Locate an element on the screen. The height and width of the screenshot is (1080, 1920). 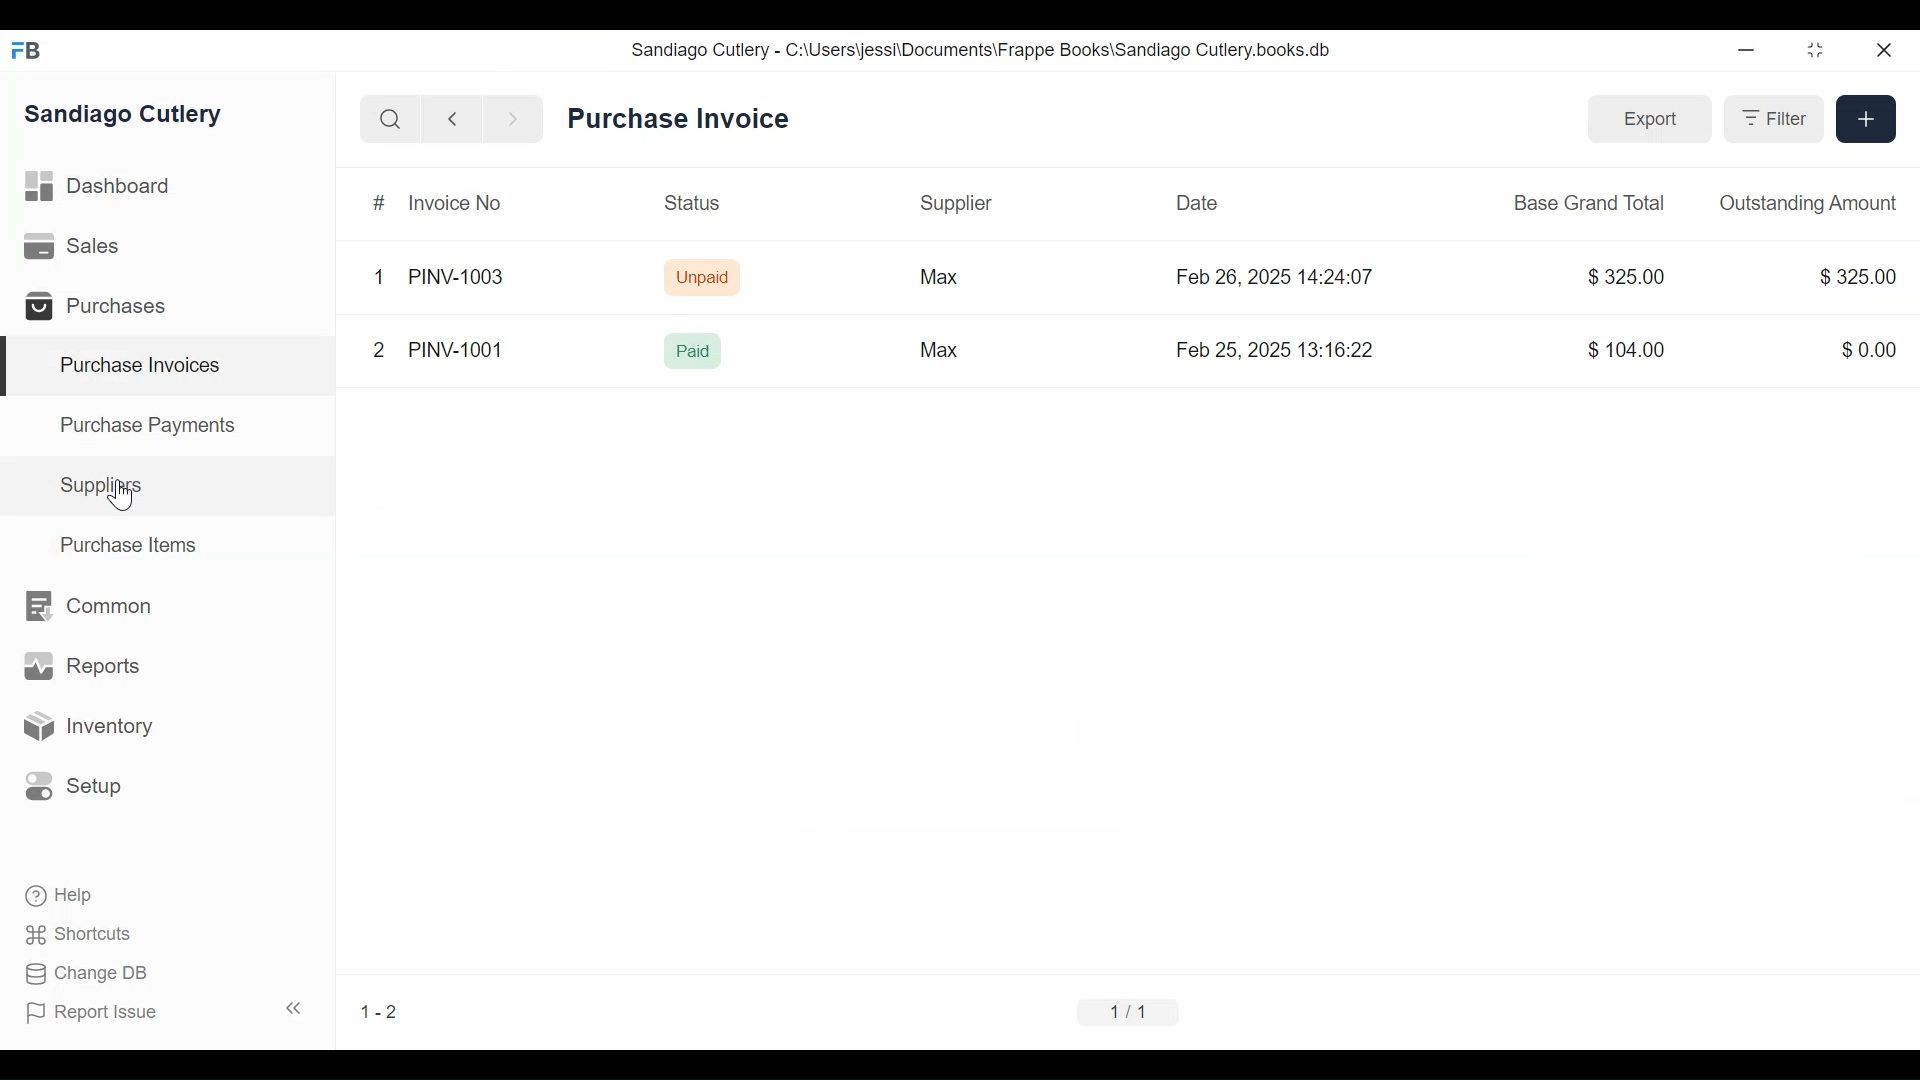
 Help is located at coordinates (67, 895).